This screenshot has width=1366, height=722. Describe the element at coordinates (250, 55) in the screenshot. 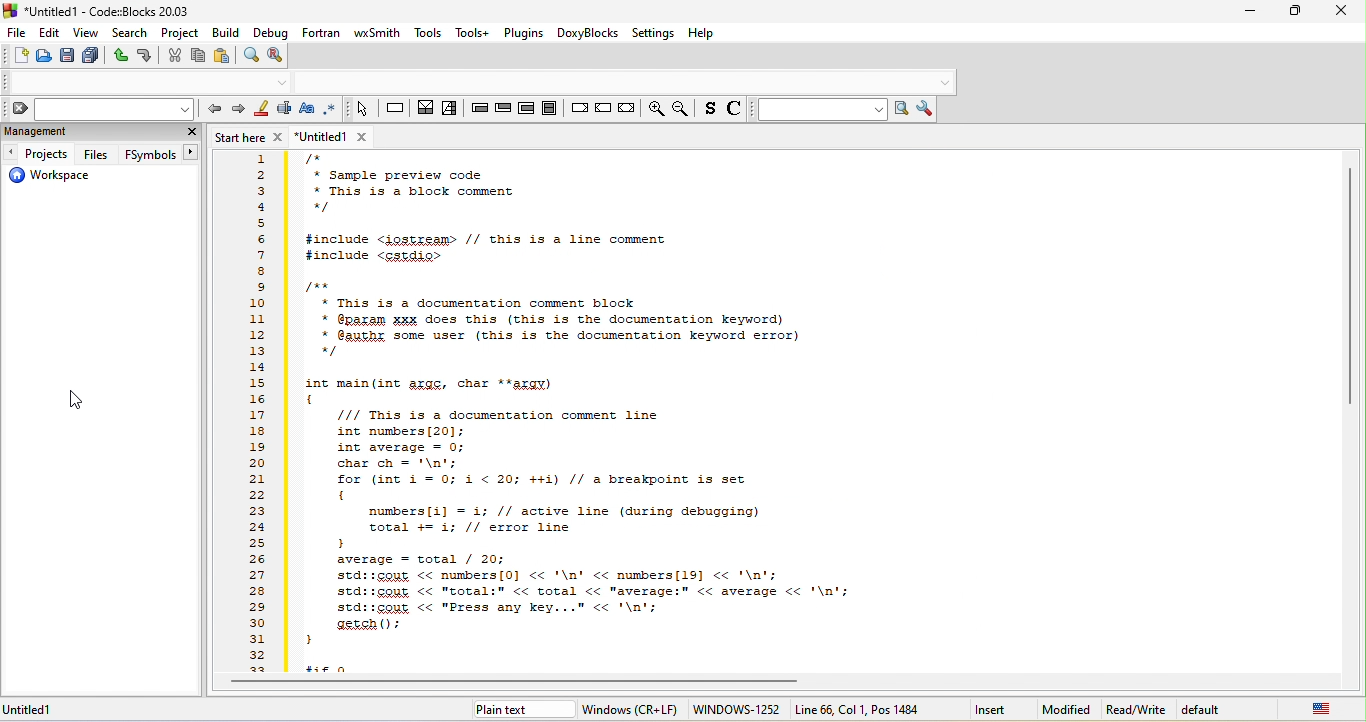

I see `find` at that location.